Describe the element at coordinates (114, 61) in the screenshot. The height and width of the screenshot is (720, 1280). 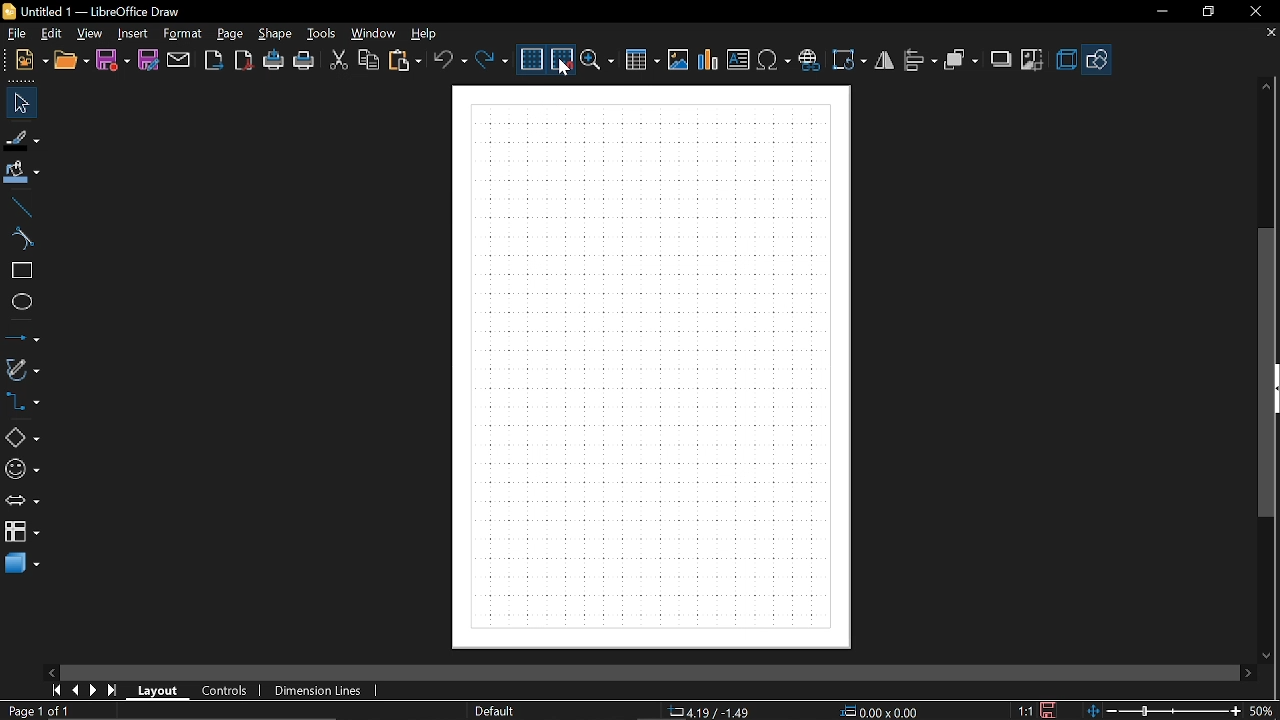
I see `save` at that location.